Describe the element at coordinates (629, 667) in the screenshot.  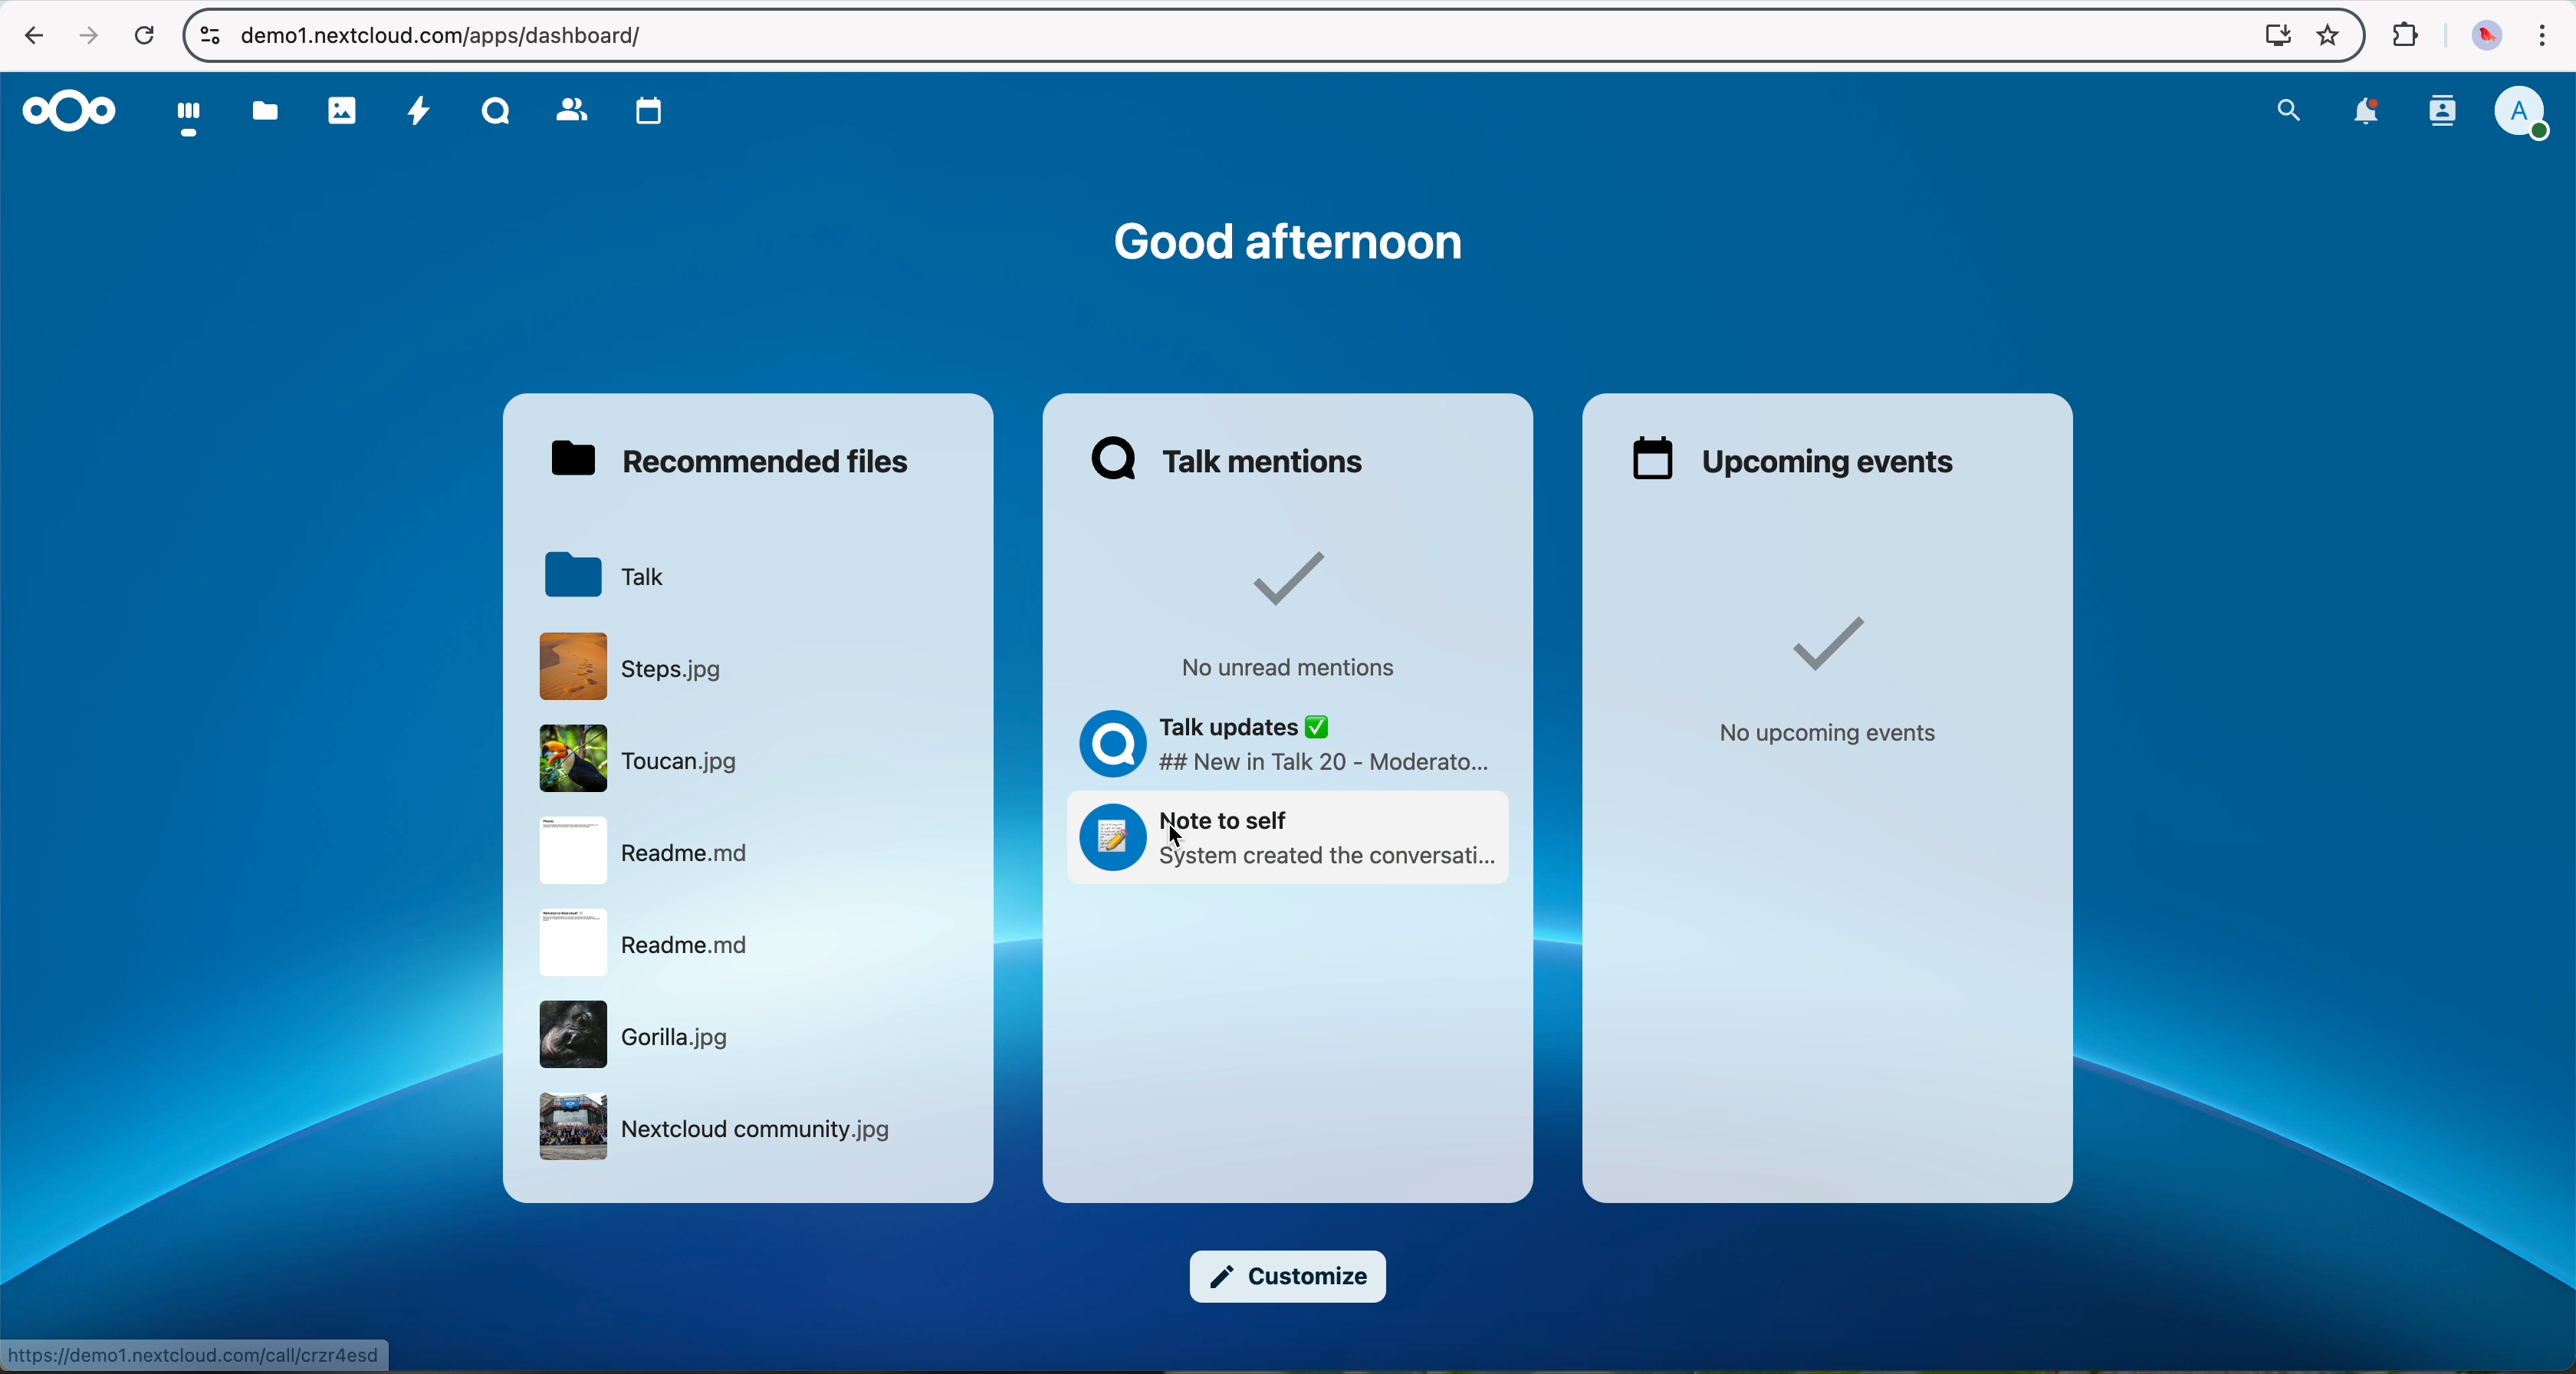
I see `file` at that location.